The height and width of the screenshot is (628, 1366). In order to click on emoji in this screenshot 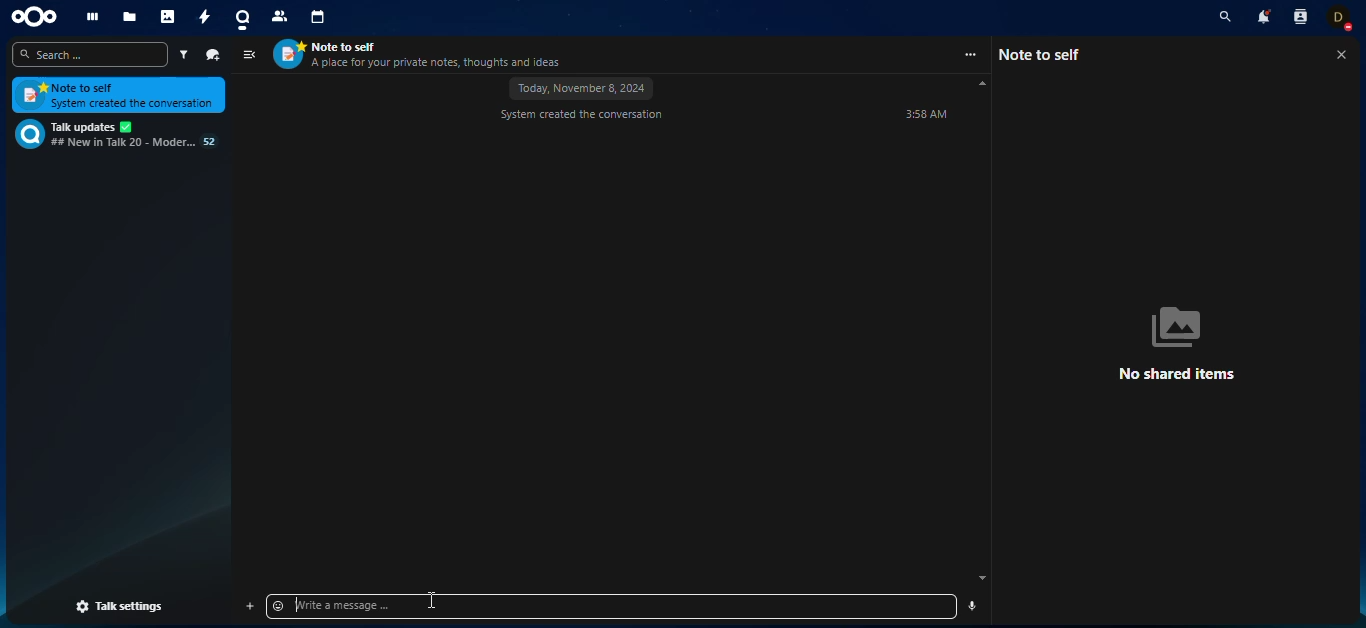, I will do `click(280, 606)`.